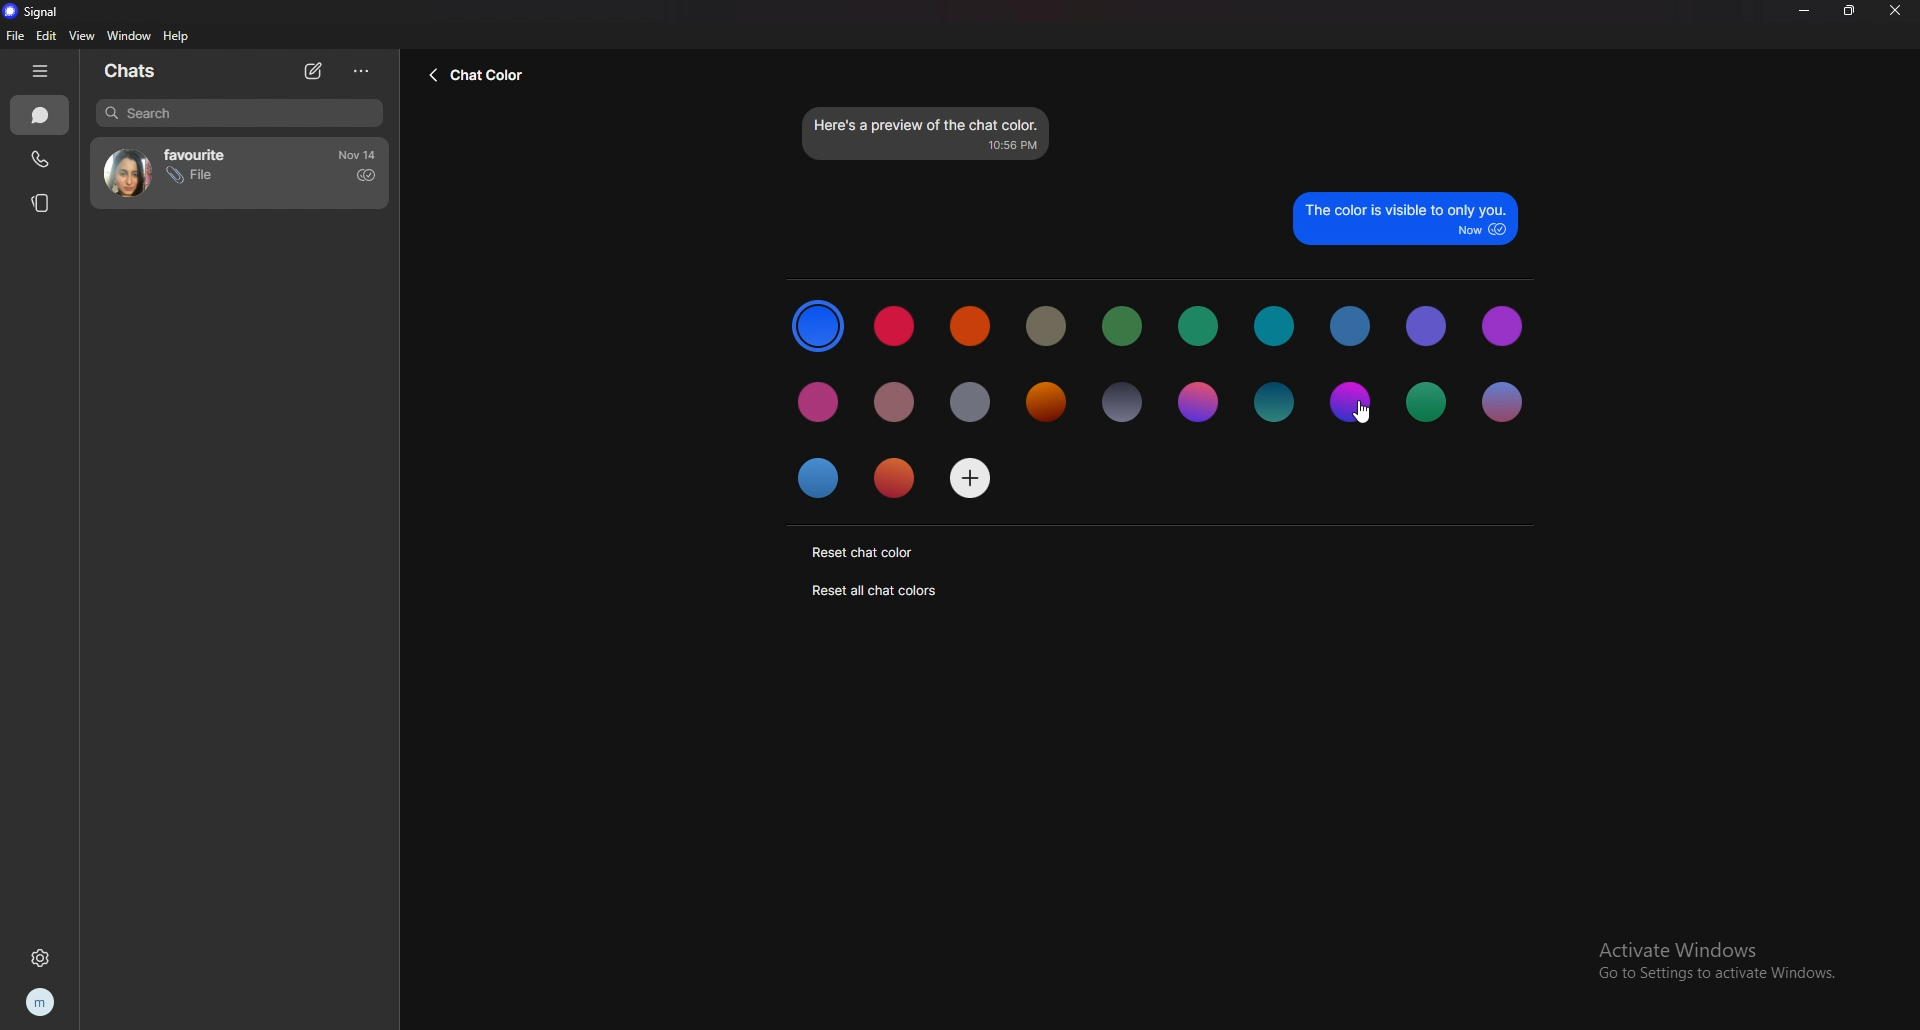 Image resolution: width=1920 pixels, height=1030 pixels. What do you see at coordinates (822, 478) in the screenshot?
I see `color` at bounding box center [822, 478].